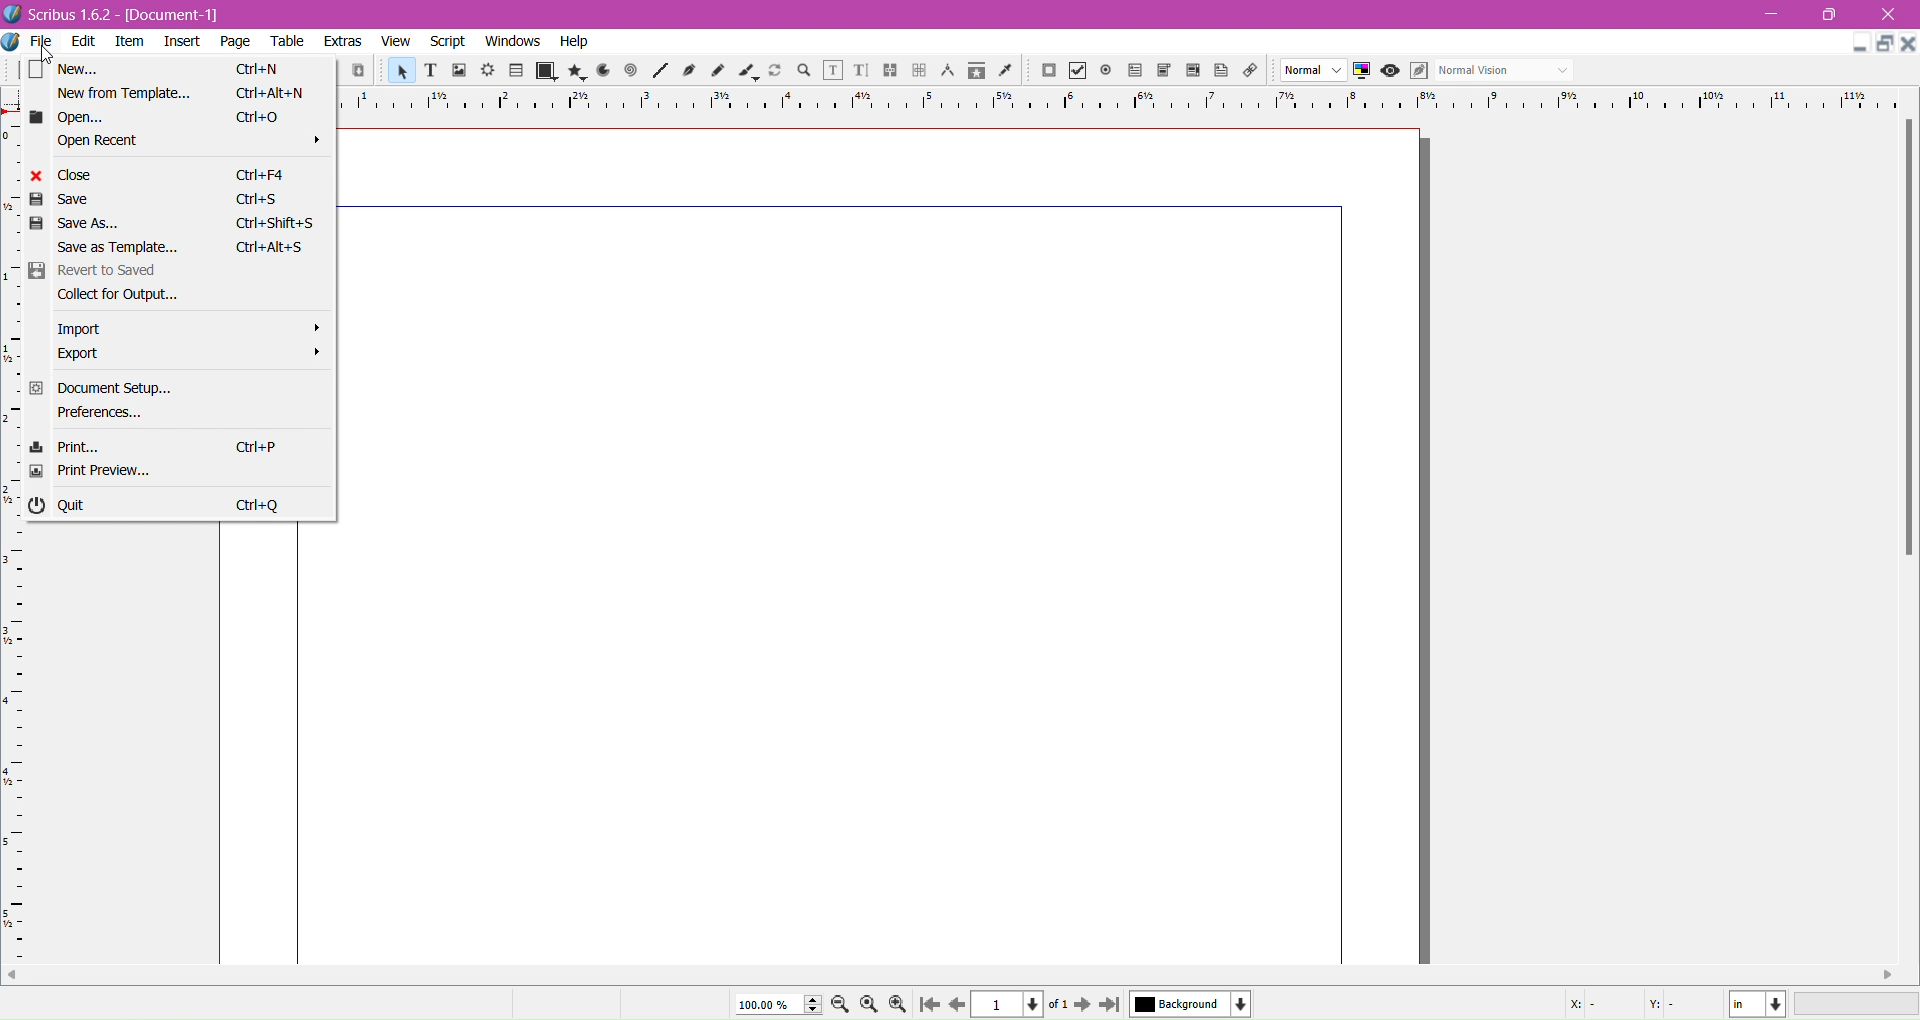 The width and height of the screenshot is (1920, 1020). I want to click on minimize, so click(1776, 16).